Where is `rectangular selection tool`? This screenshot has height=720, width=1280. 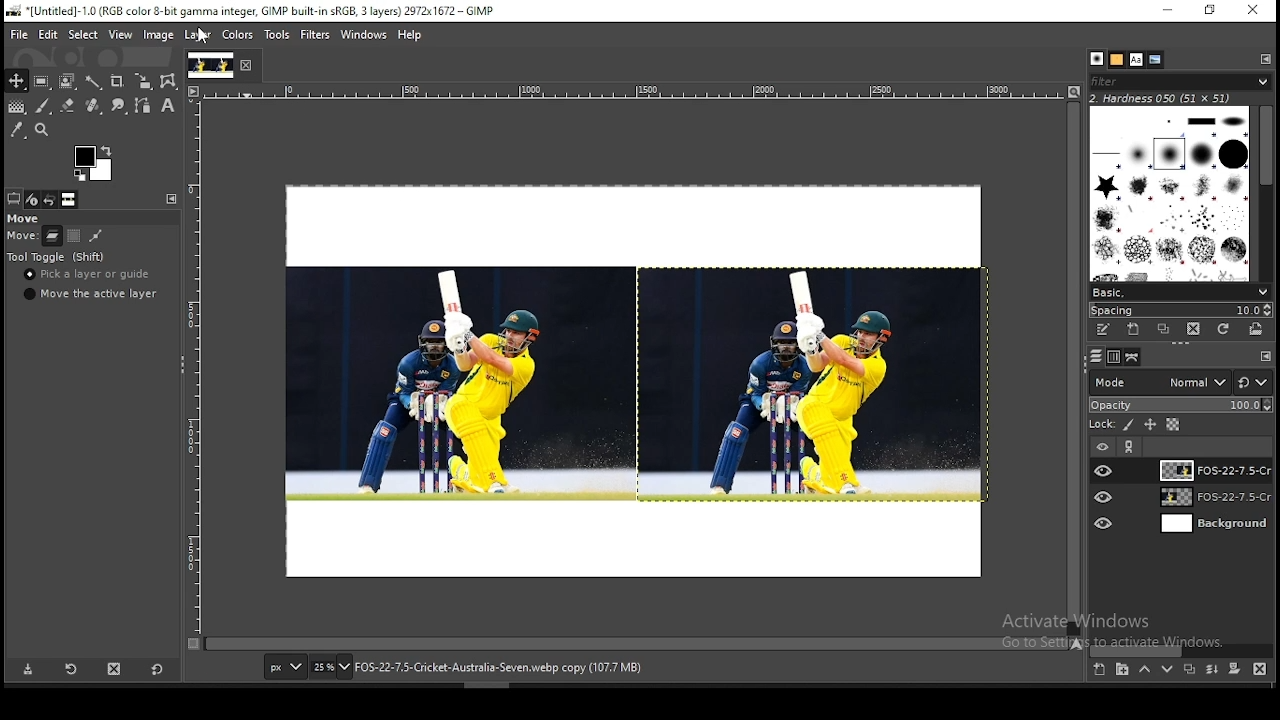 rectangular selection tool is located at coordinates (40, 81).